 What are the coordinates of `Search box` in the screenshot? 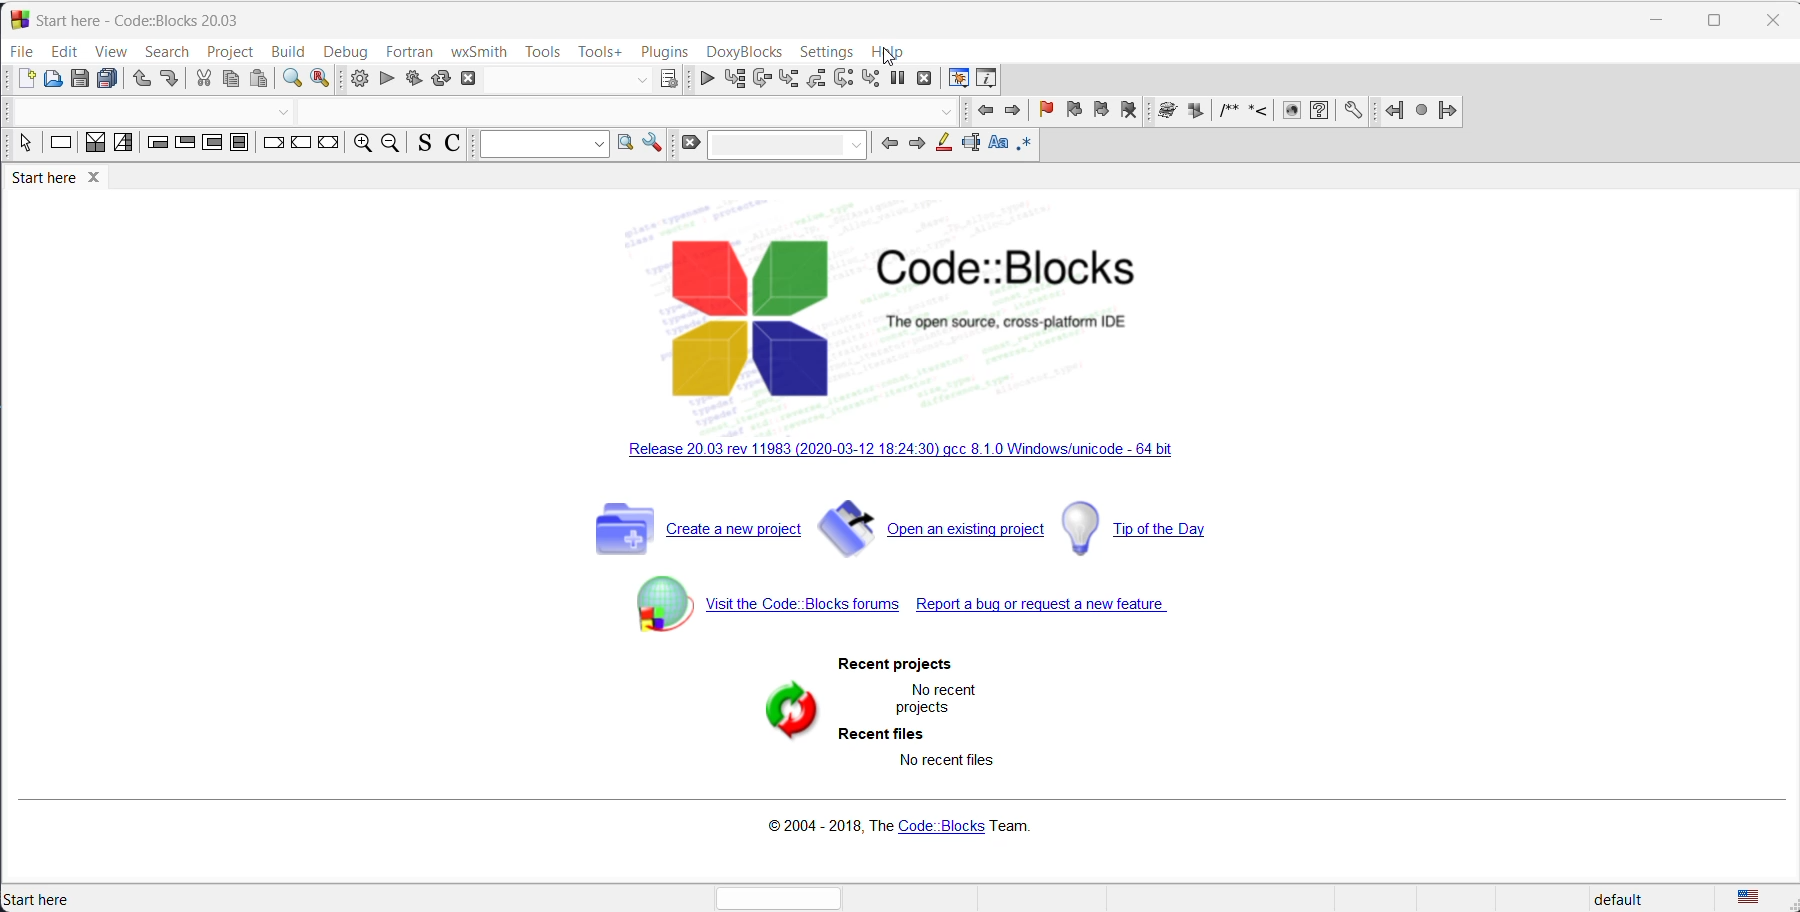 It's located at (787, 145).